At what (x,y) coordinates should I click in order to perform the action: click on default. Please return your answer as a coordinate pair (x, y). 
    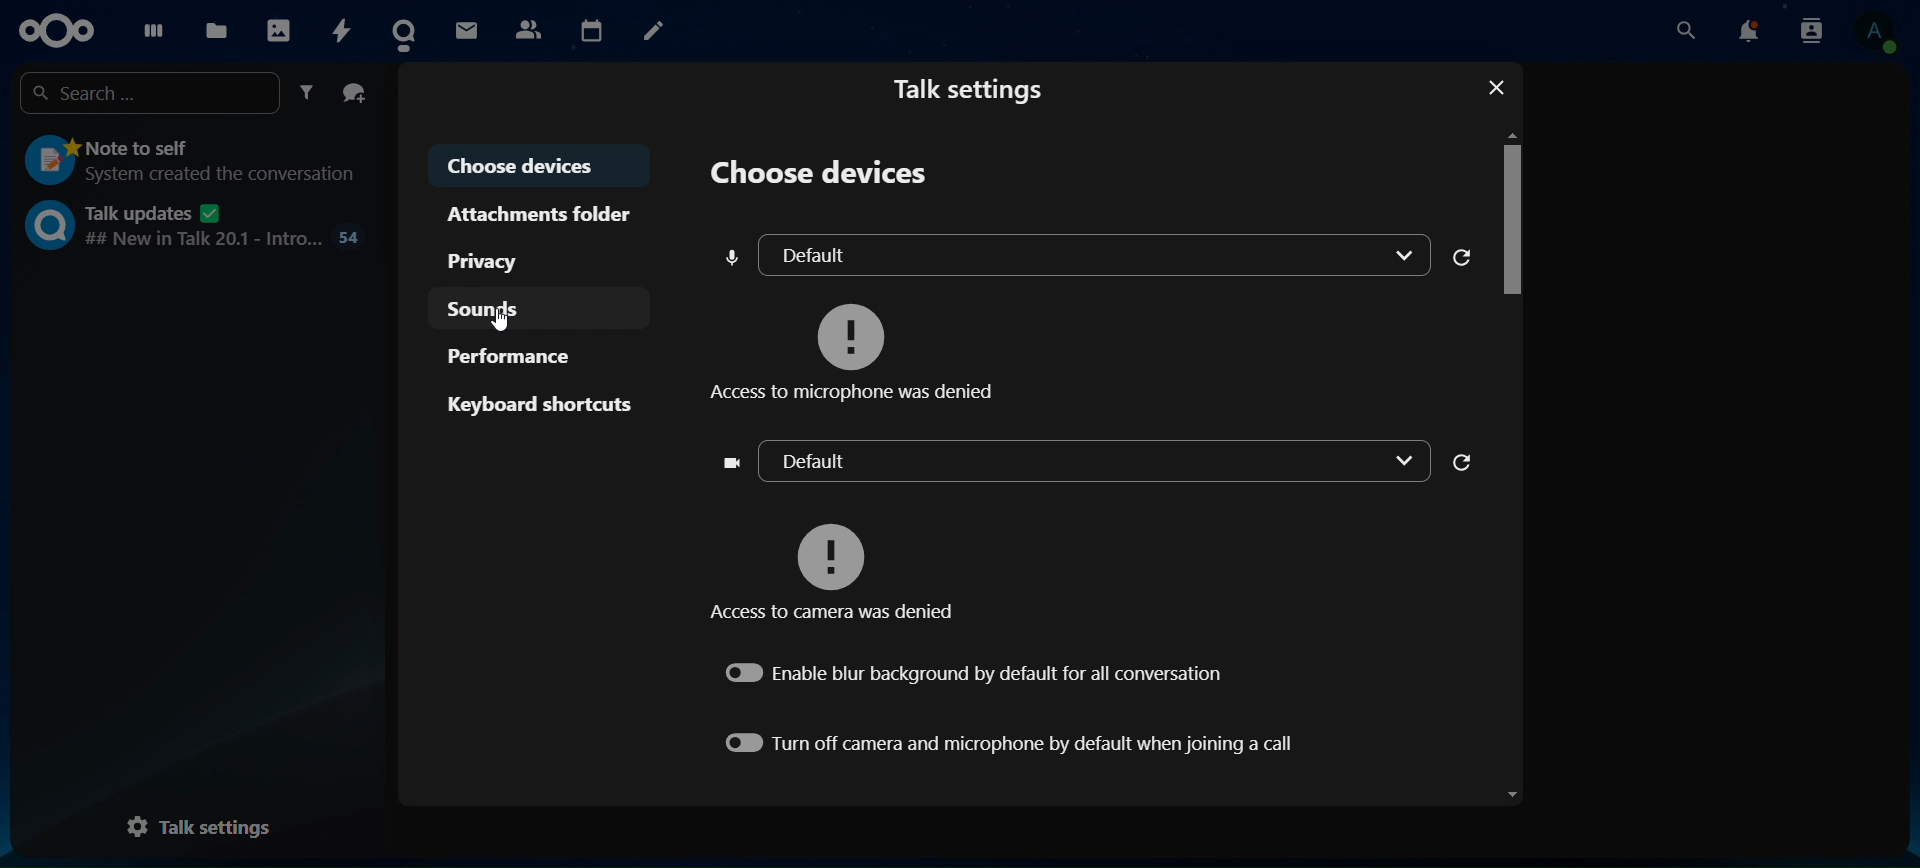
    Looking at the image, I should click on (1078, 461).